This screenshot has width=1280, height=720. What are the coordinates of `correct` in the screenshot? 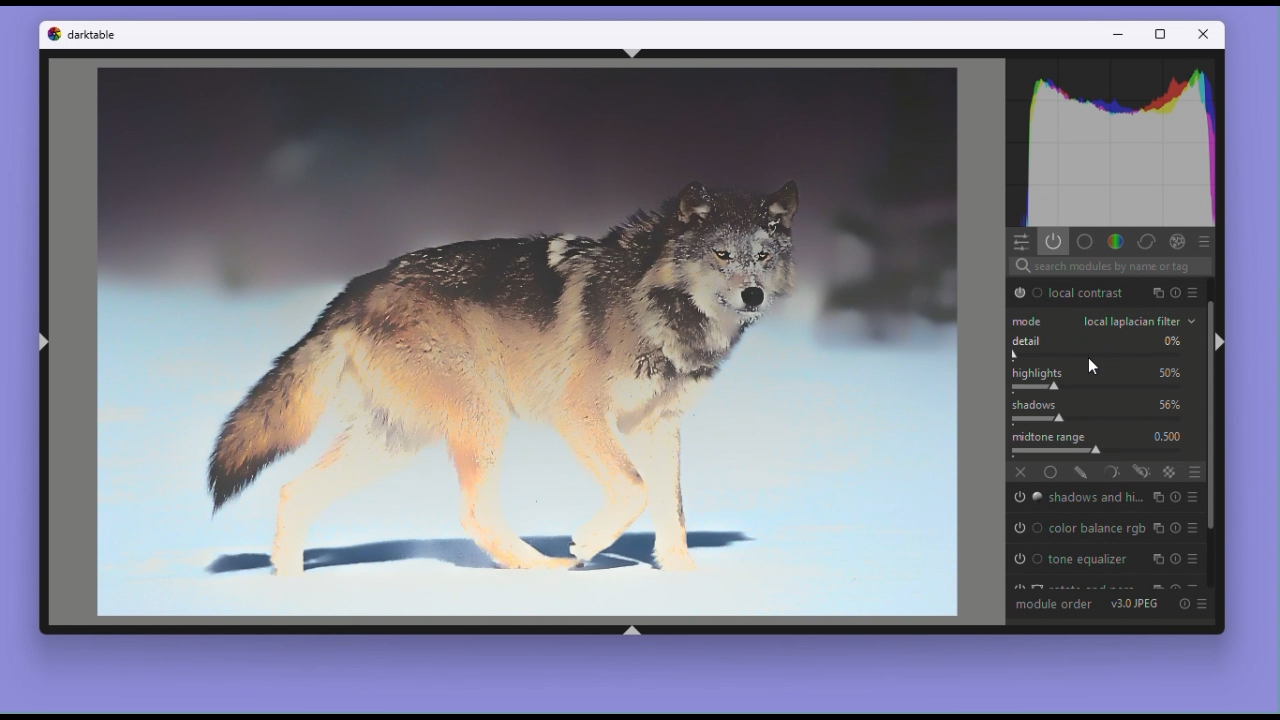 It's located at (1148, 242).